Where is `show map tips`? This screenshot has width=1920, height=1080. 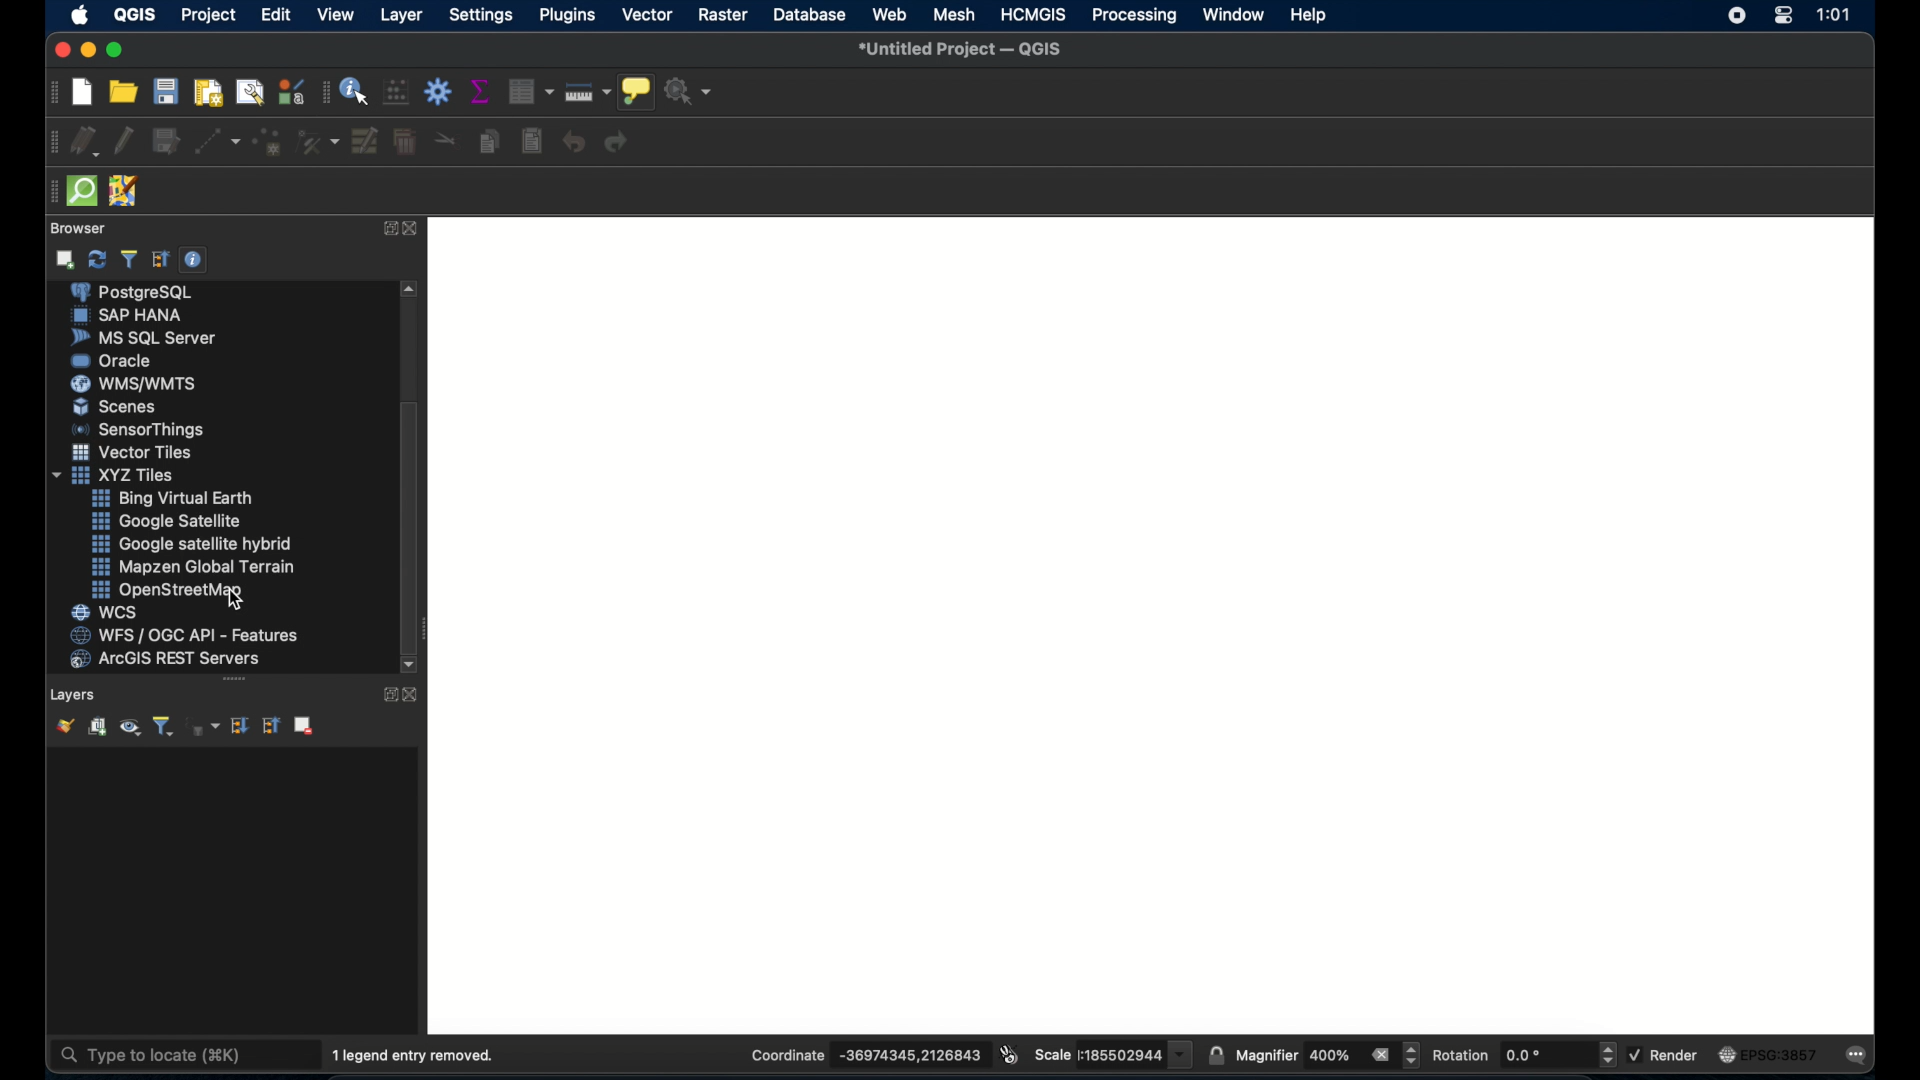 show map tips is located at coordinates (635, 92).